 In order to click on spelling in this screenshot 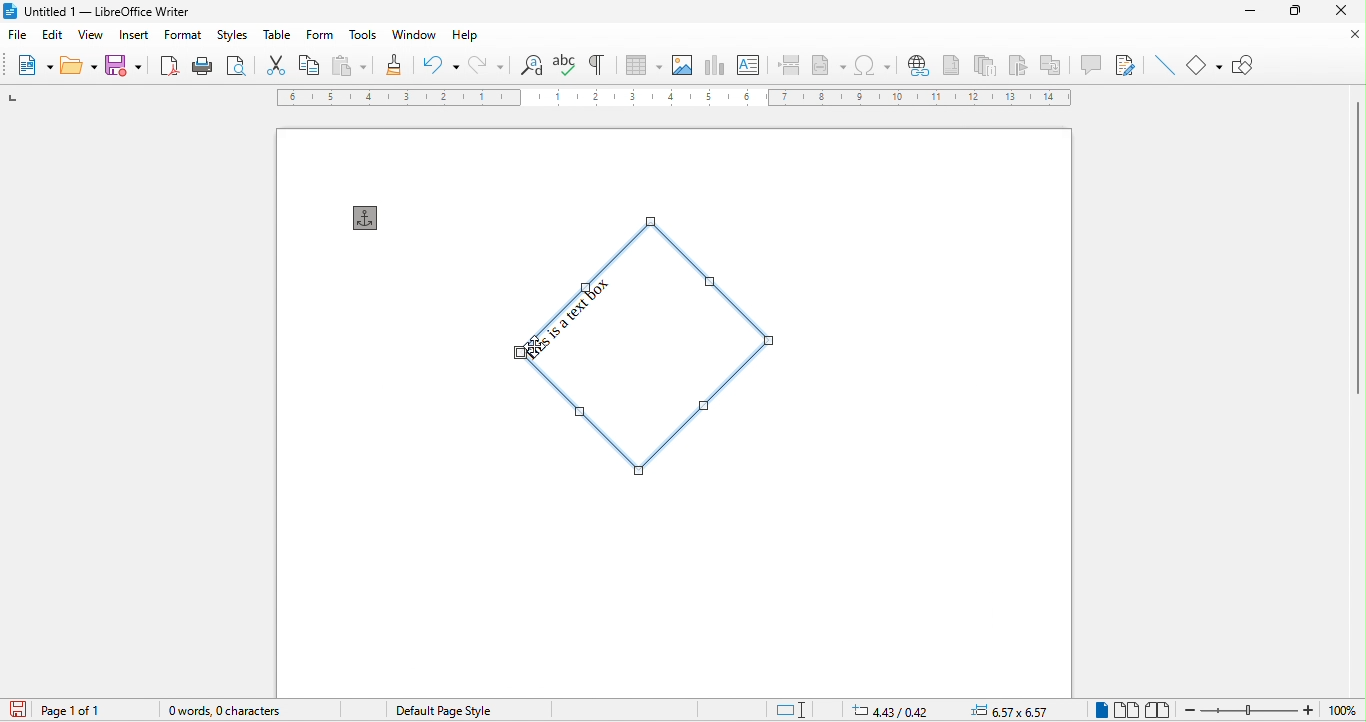, I will do `click(564, 65)`.